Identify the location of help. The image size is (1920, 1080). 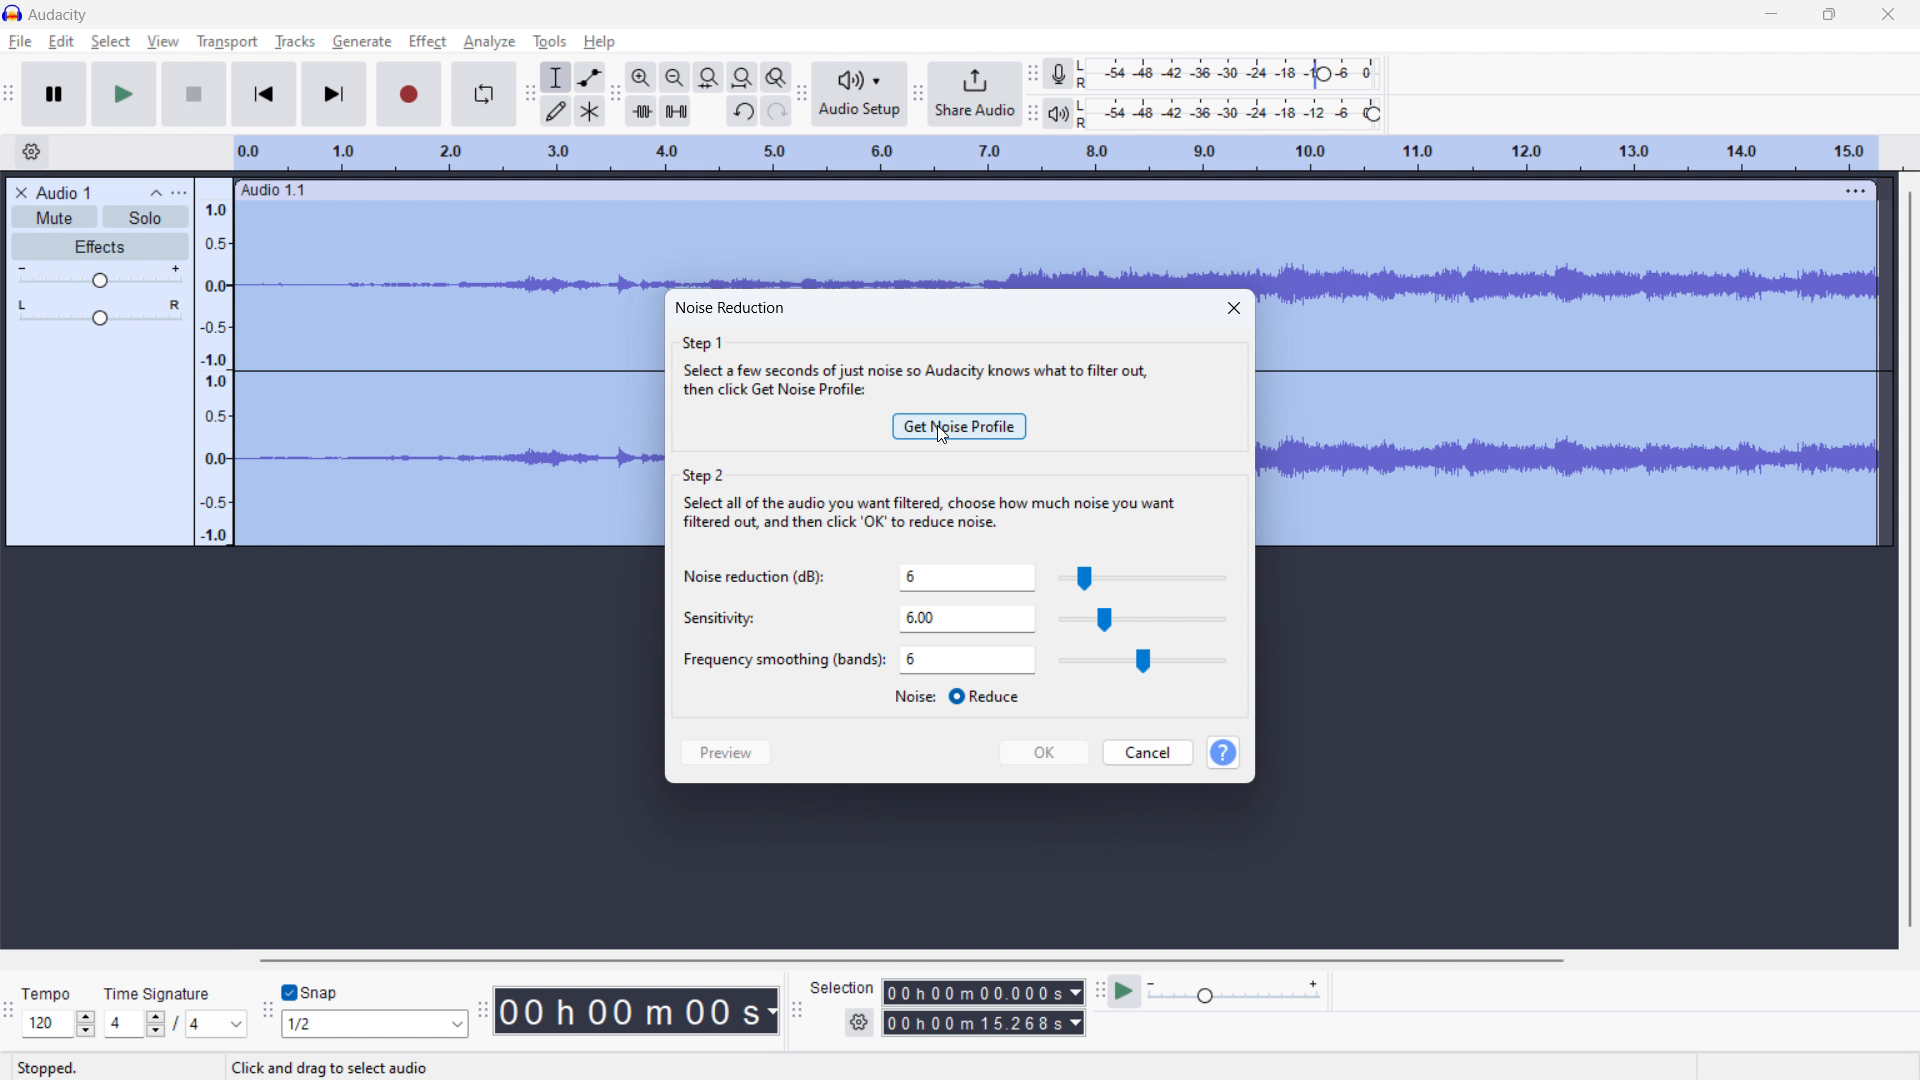
(1222, 753).